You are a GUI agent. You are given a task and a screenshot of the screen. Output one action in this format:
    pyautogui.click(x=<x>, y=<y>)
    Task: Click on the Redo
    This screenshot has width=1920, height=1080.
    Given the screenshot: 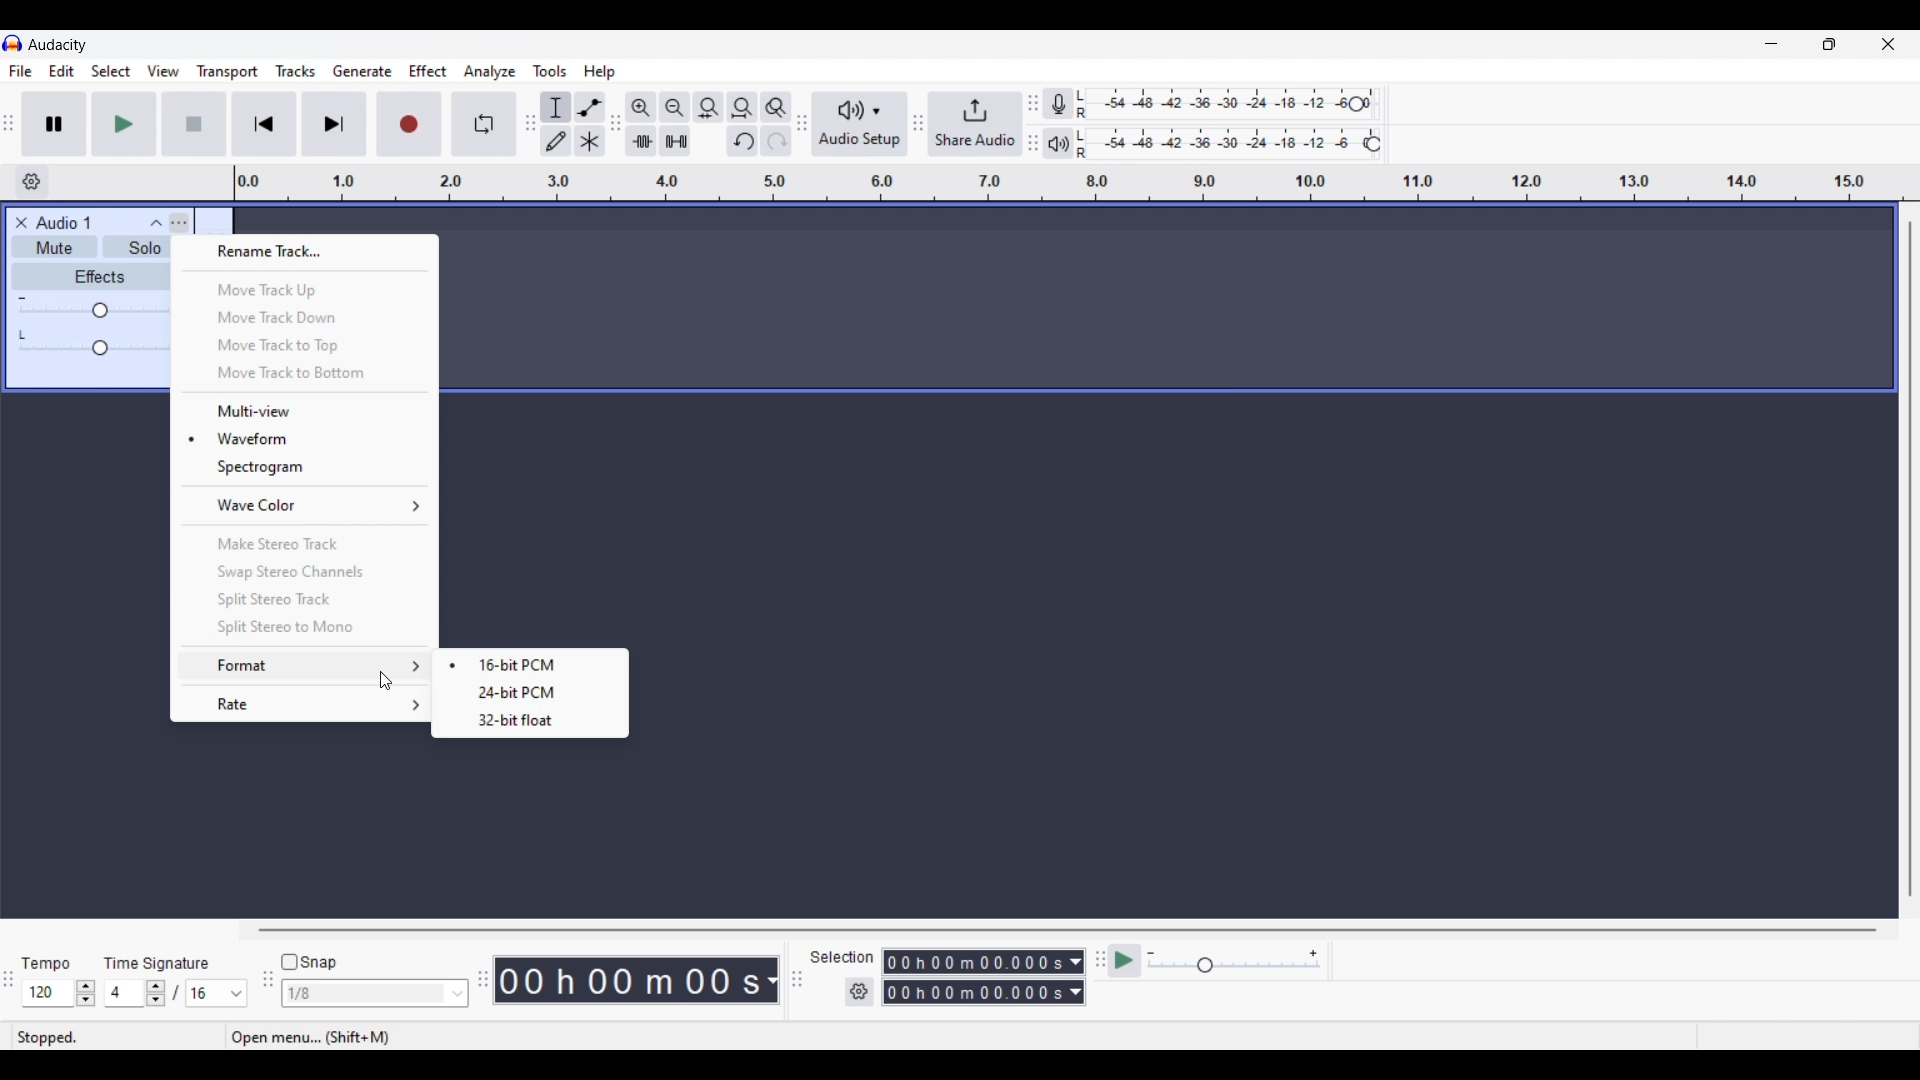 What is the action you would take?
    pyautogui.click(x=775, y=140)
    